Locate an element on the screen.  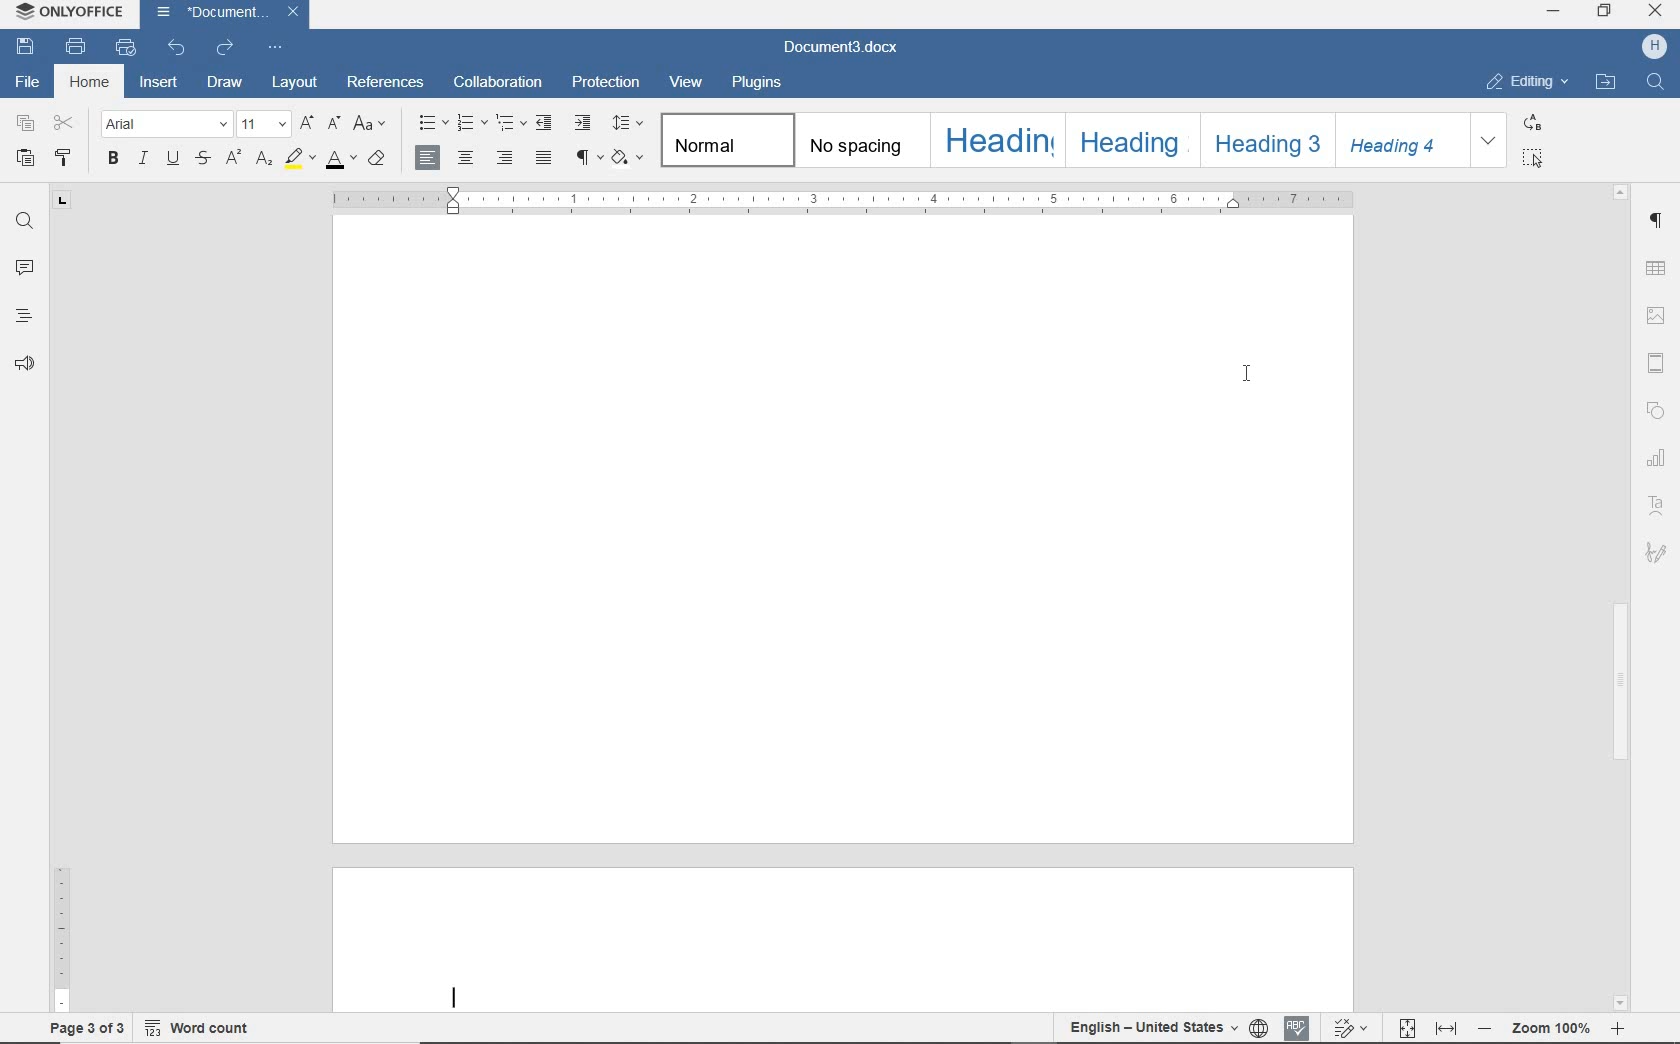
TABLE is located at coordinates (1658, 267).